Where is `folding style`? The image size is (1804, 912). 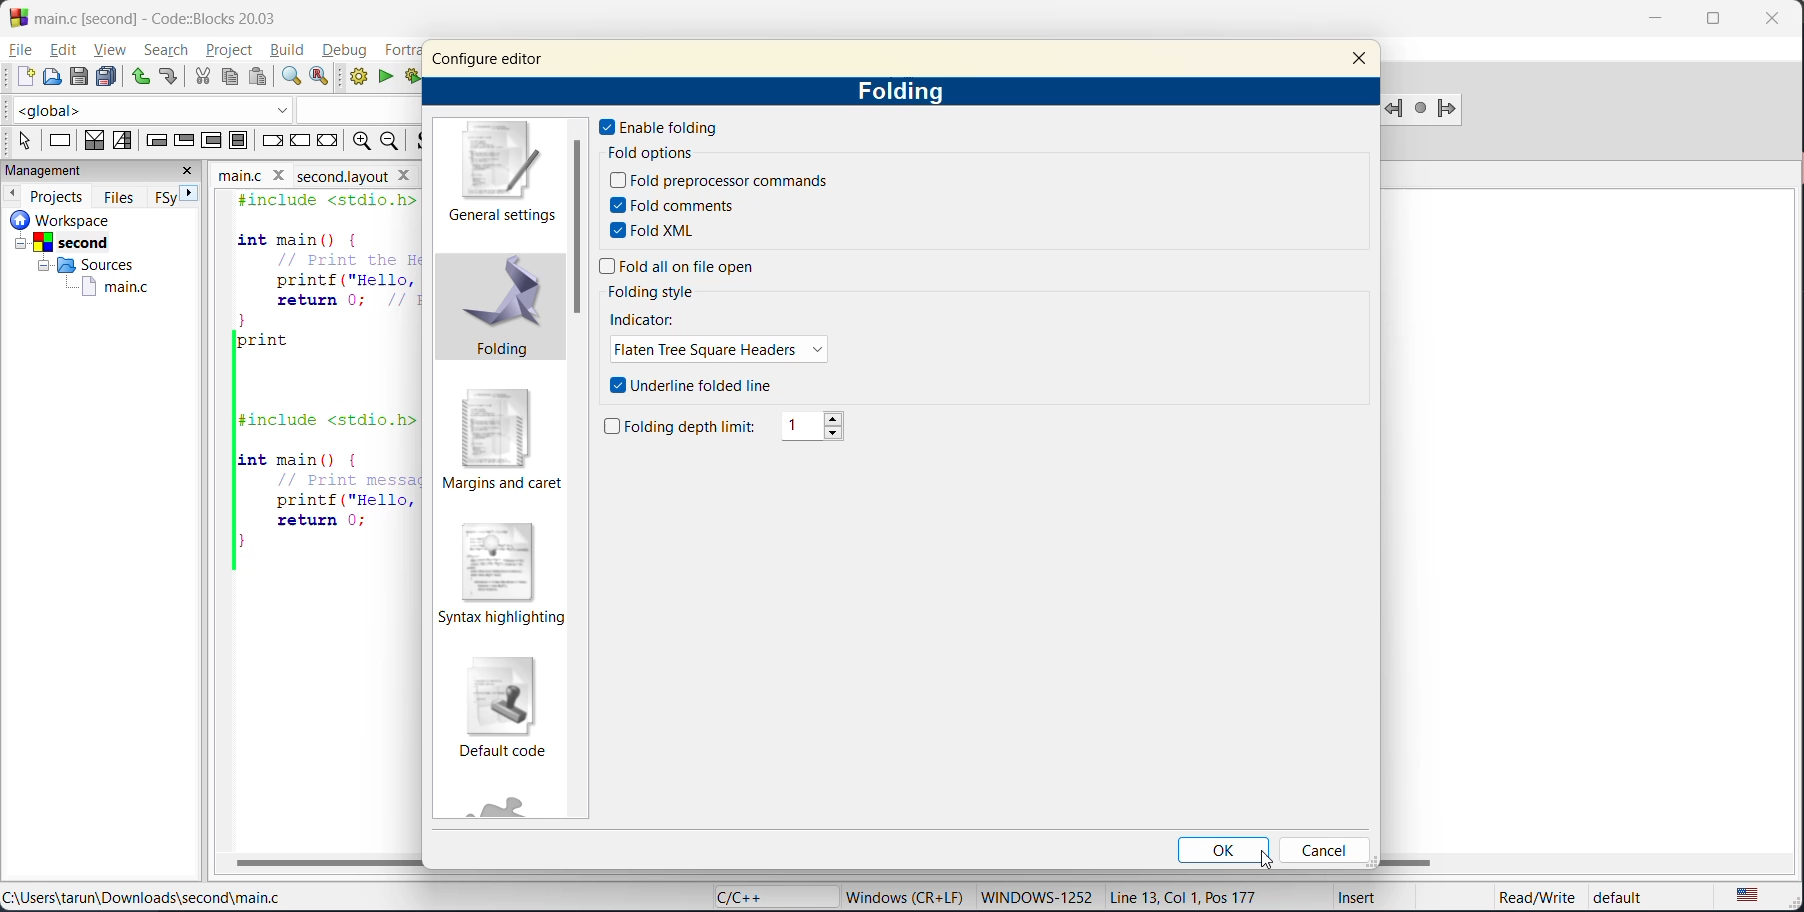
folding style is located at coordinates (658, 291).